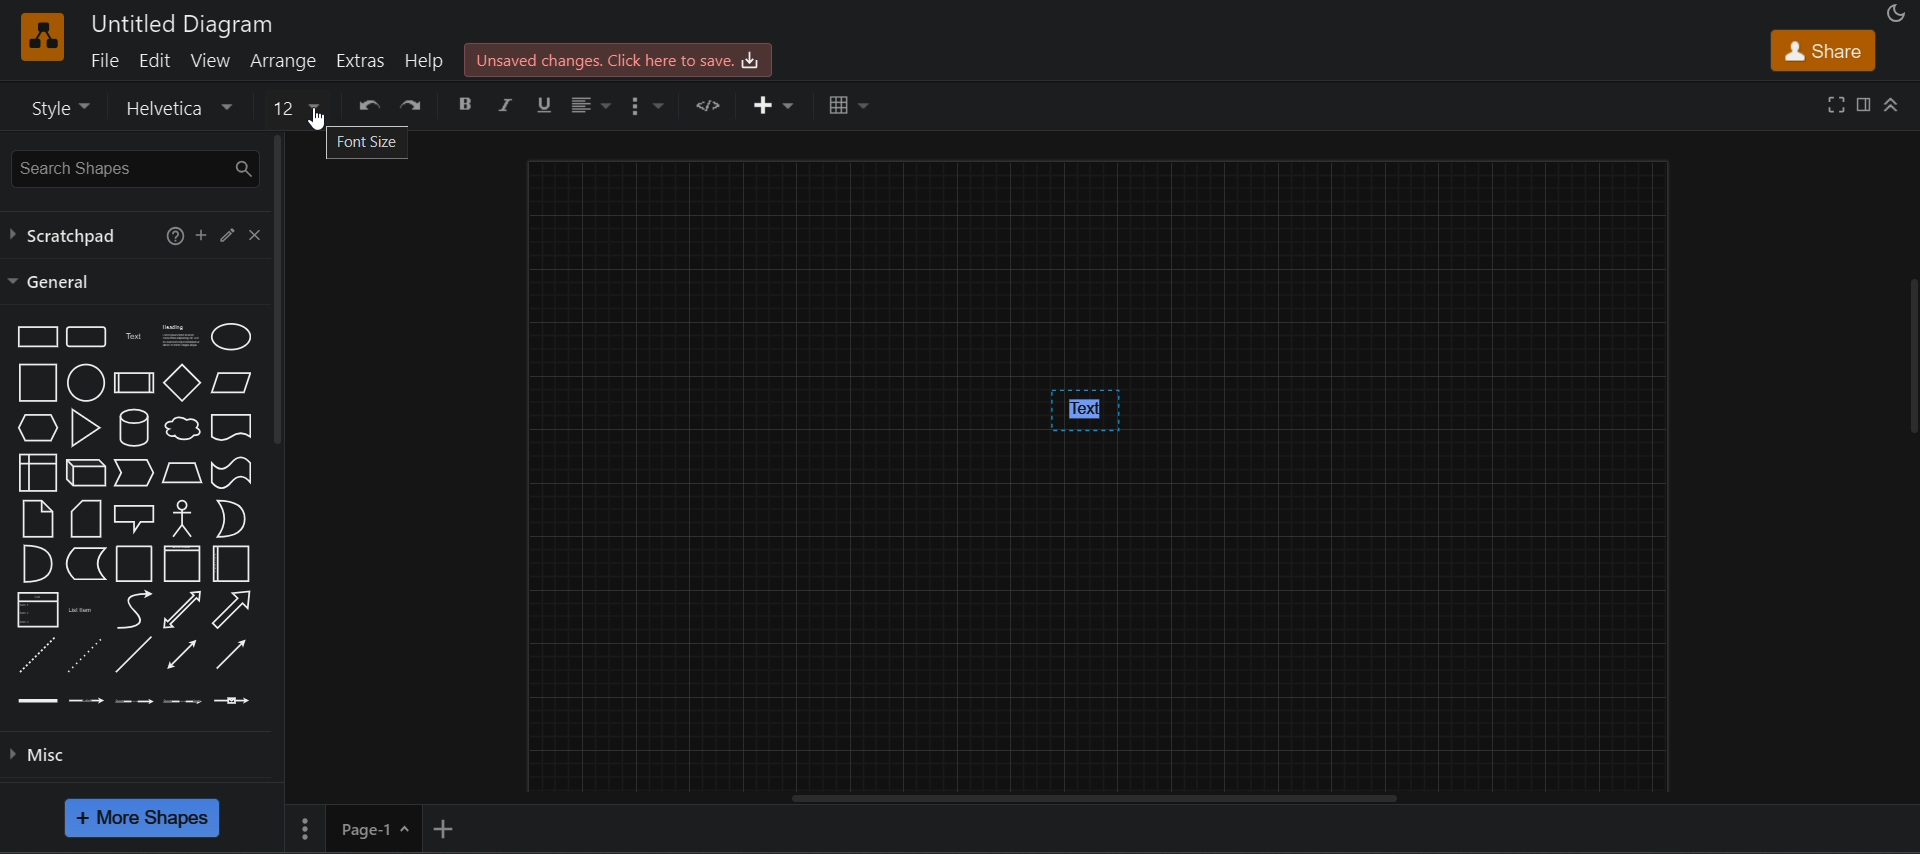 This screenshot has width=1920, height=854. Describe the element at coordinates (182, 472) in the screenshot. I see `Trapezoid` at that location.